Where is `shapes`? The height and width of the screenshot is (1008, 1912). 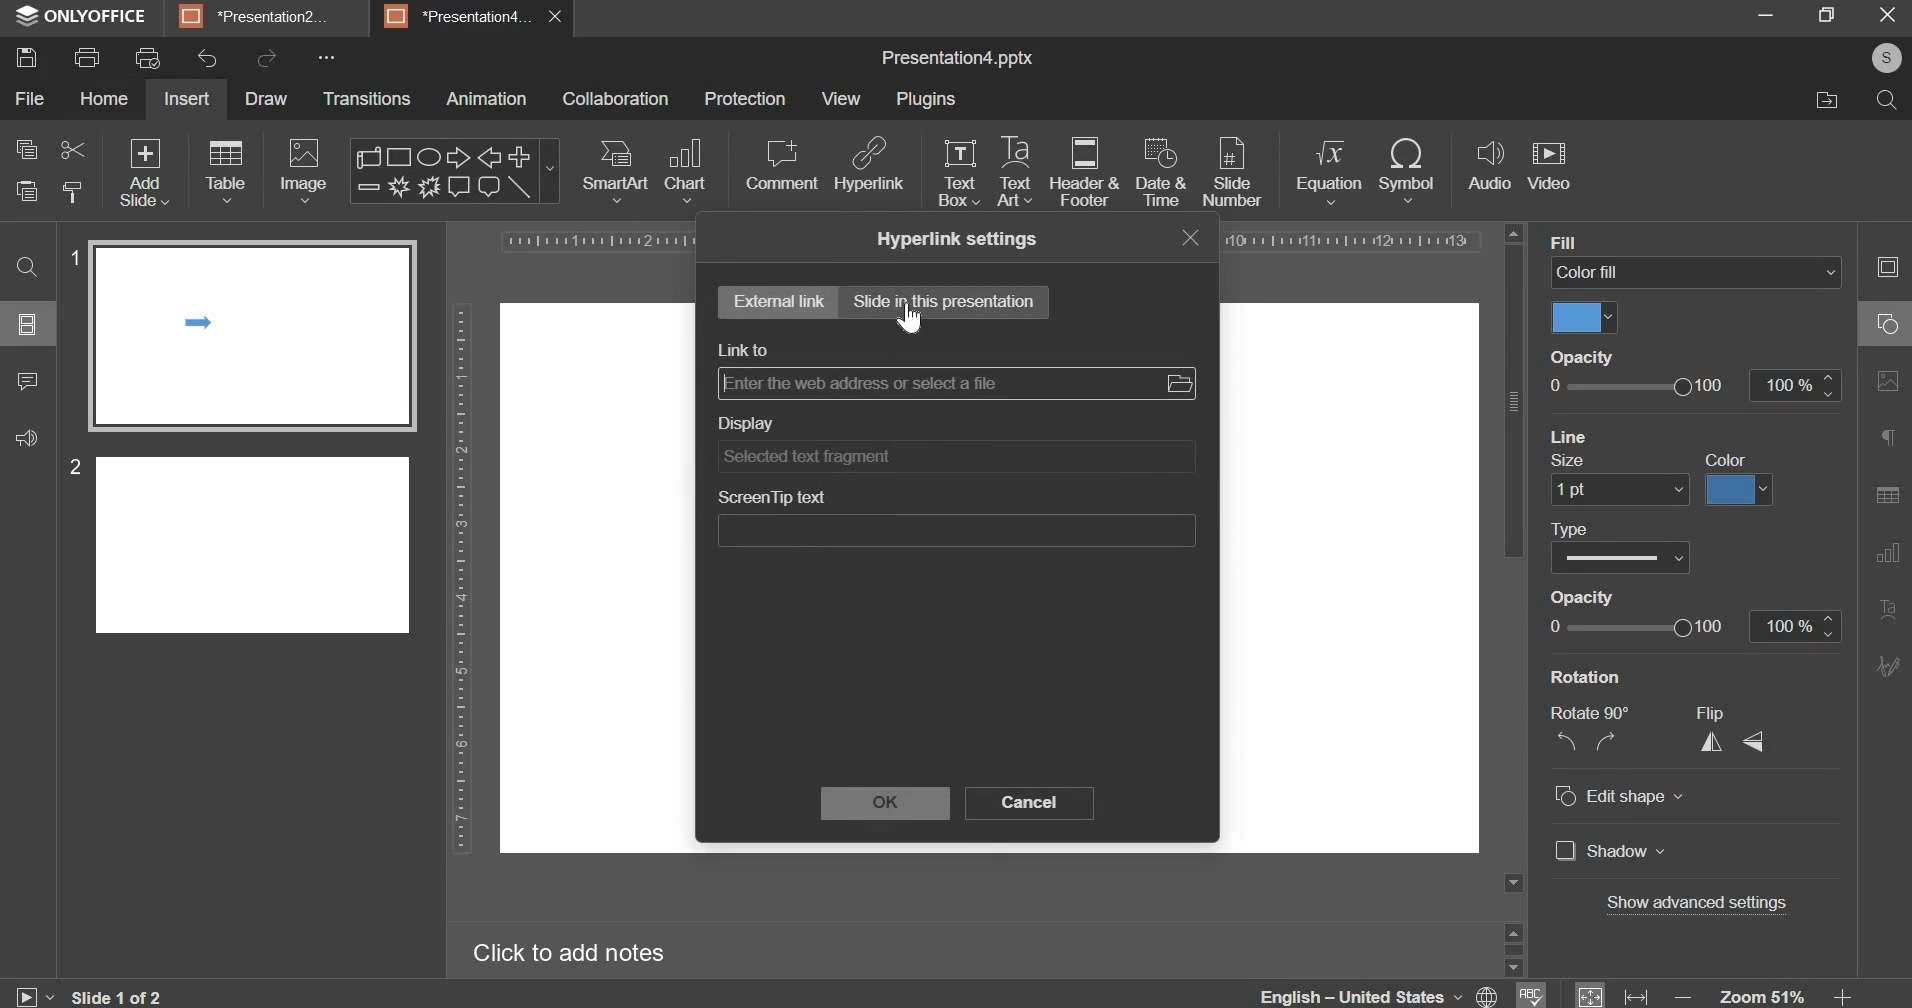 shapes is located at coordinates (454, 169).